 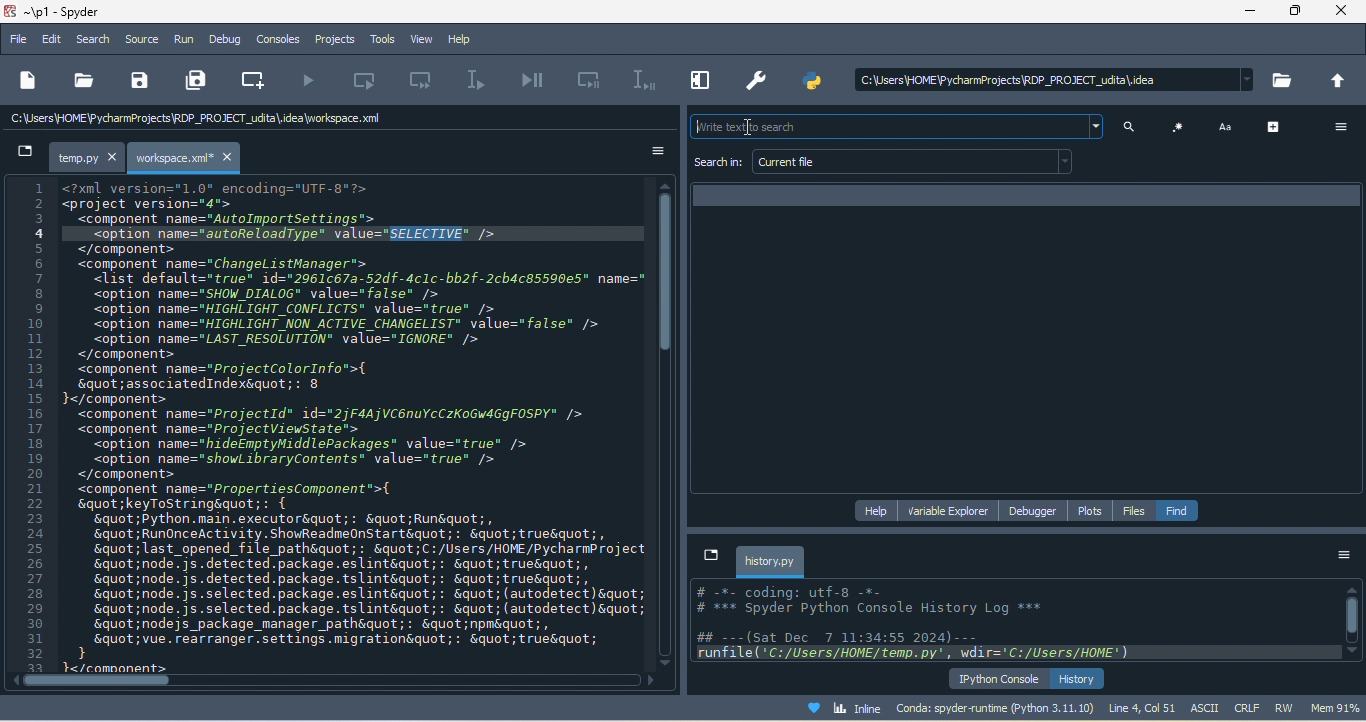 What do you see at coordinates (258, 78) in the screenshot?
I see `create new cell` at bounding box center [258, 78].